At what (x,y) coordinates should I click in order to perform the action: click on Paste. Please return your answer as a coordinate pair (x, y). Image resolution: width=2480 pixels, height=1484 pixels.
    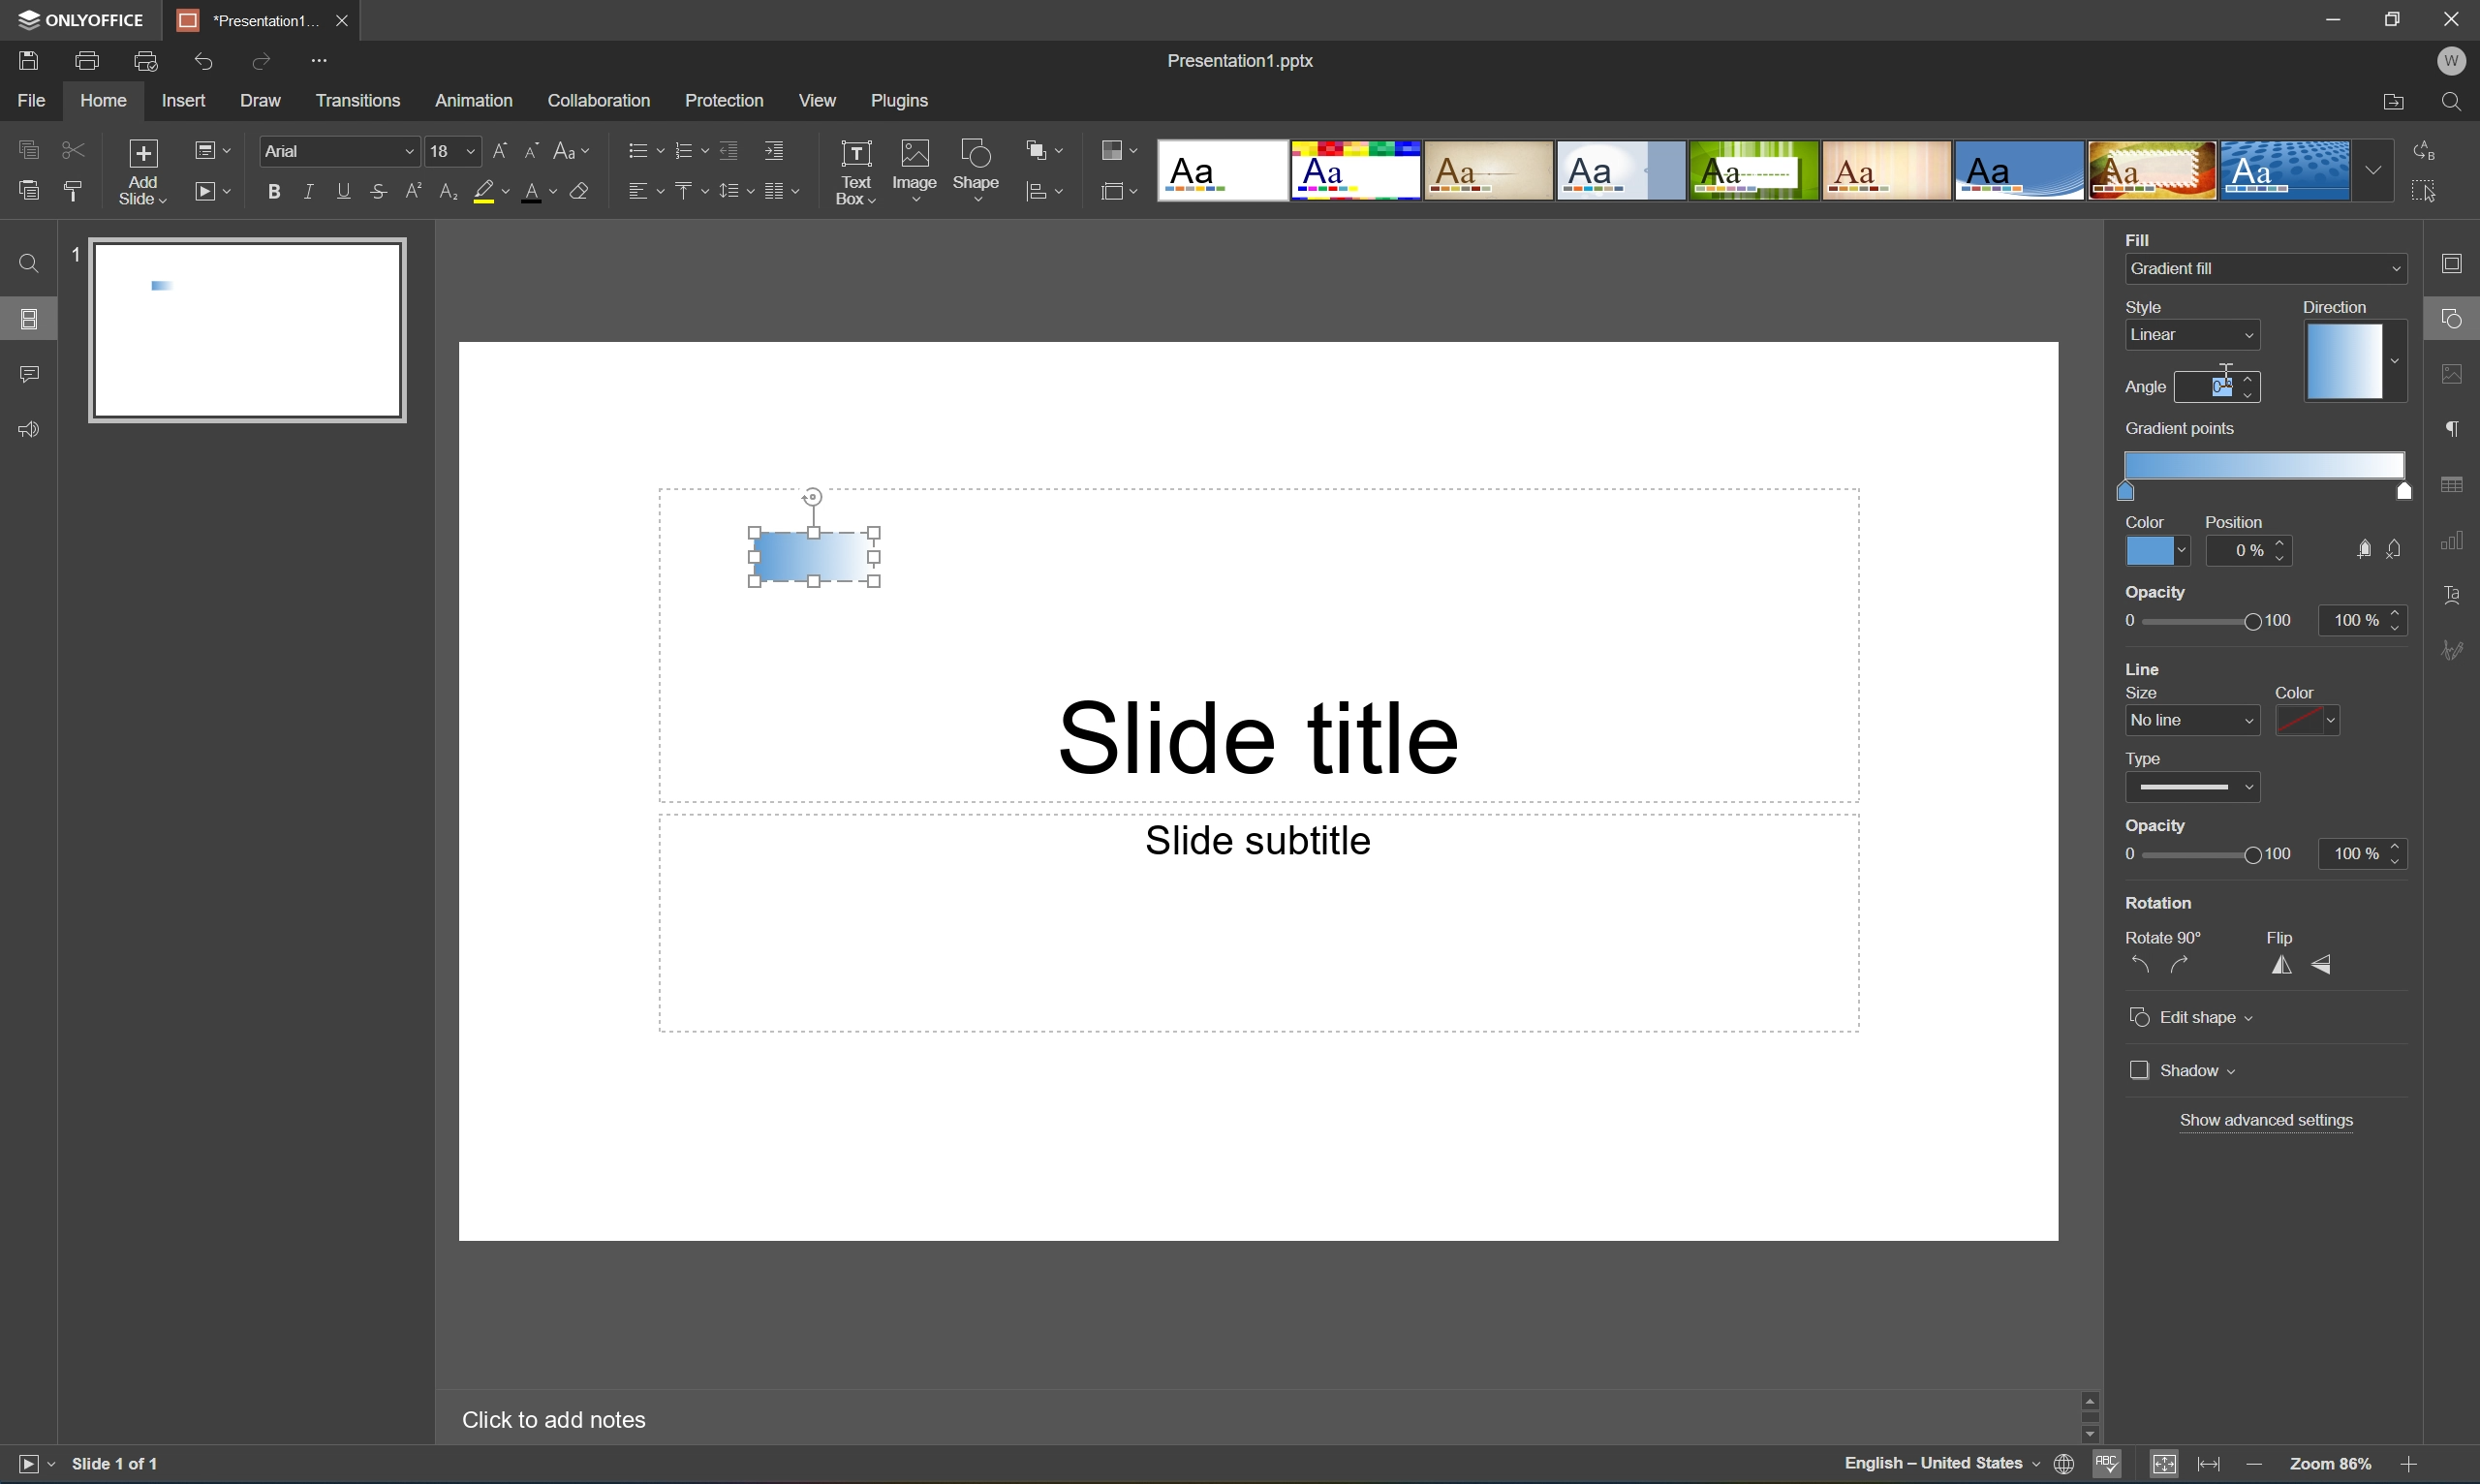
    Looking at the image, I should click on (23, 191).